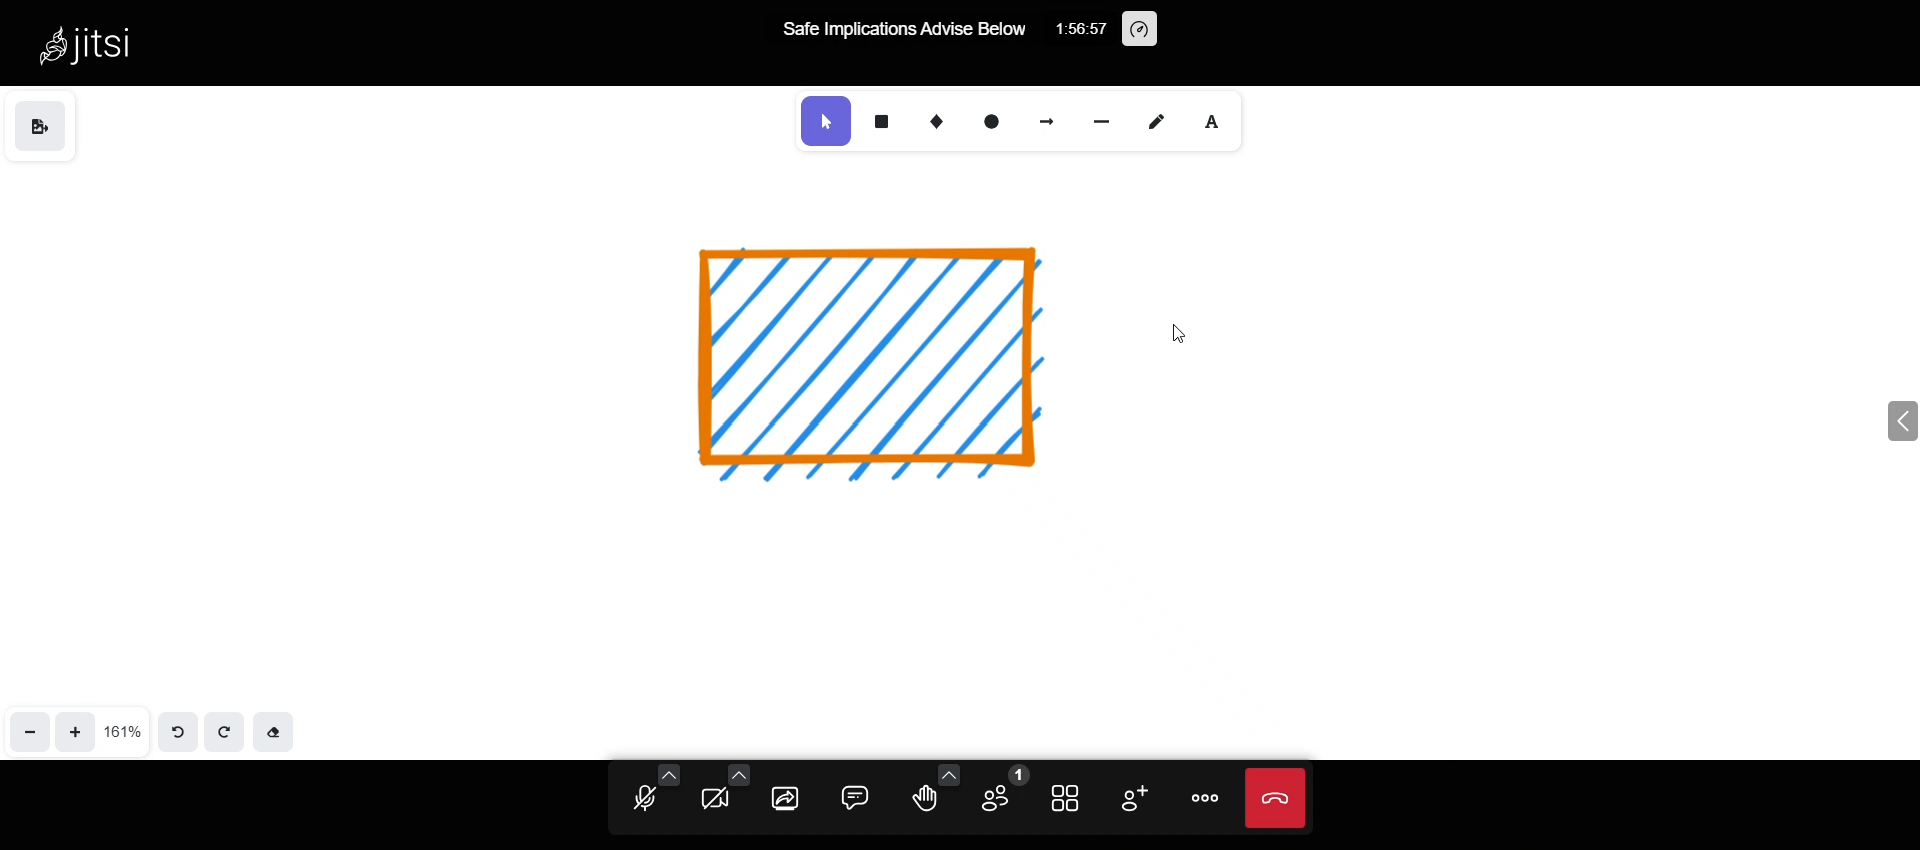  I want to click on unmute mic, so click(640, 800).